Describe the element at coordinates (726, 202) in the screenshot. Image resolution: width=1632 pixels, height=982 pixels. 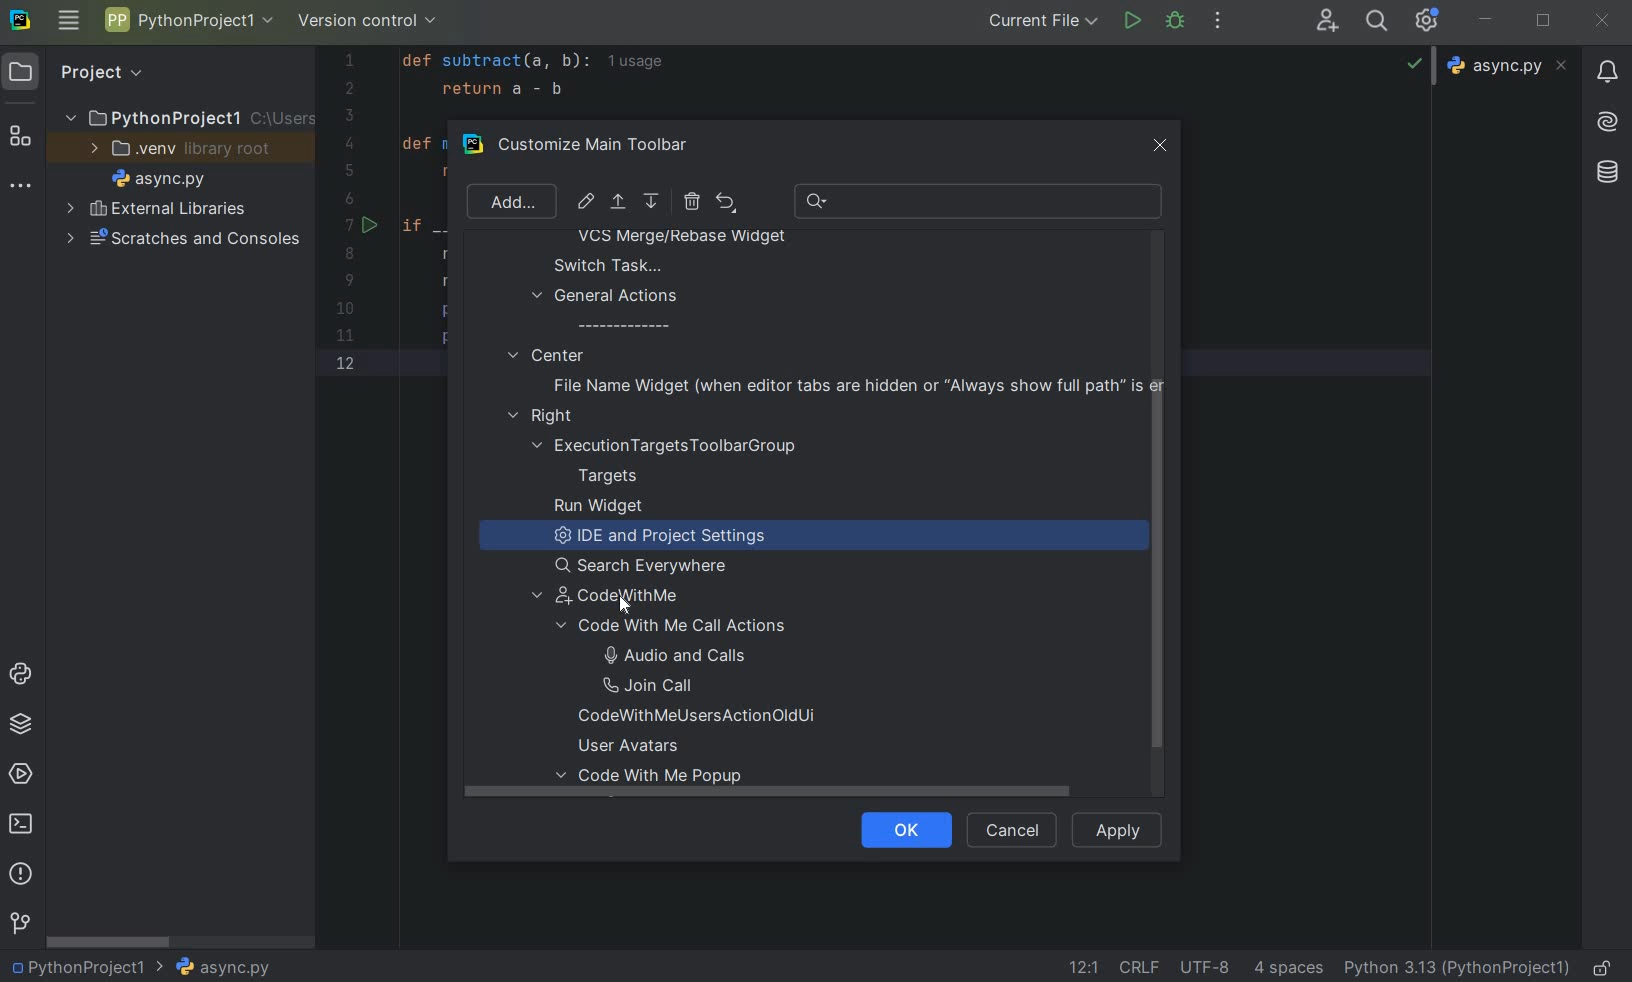
I see `RESTORE ACTIONS` at that location.